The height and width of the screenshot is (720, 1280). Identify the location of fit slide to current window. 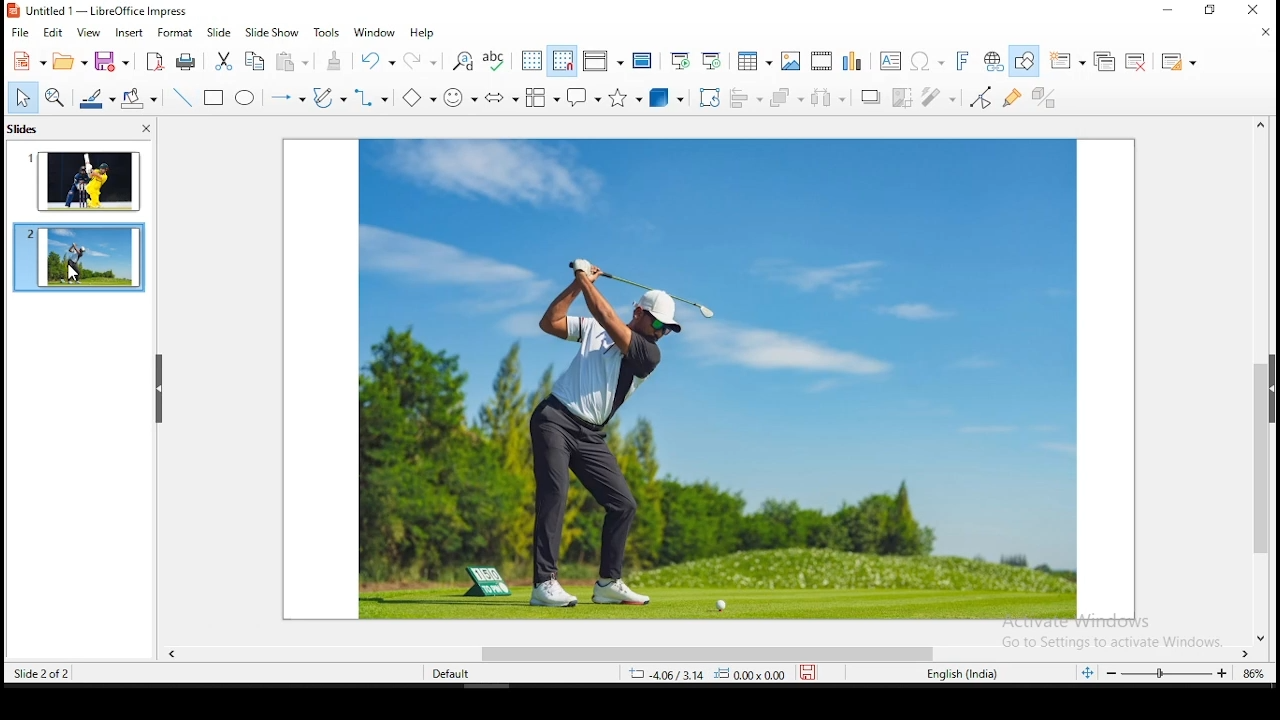
(1089, 670).